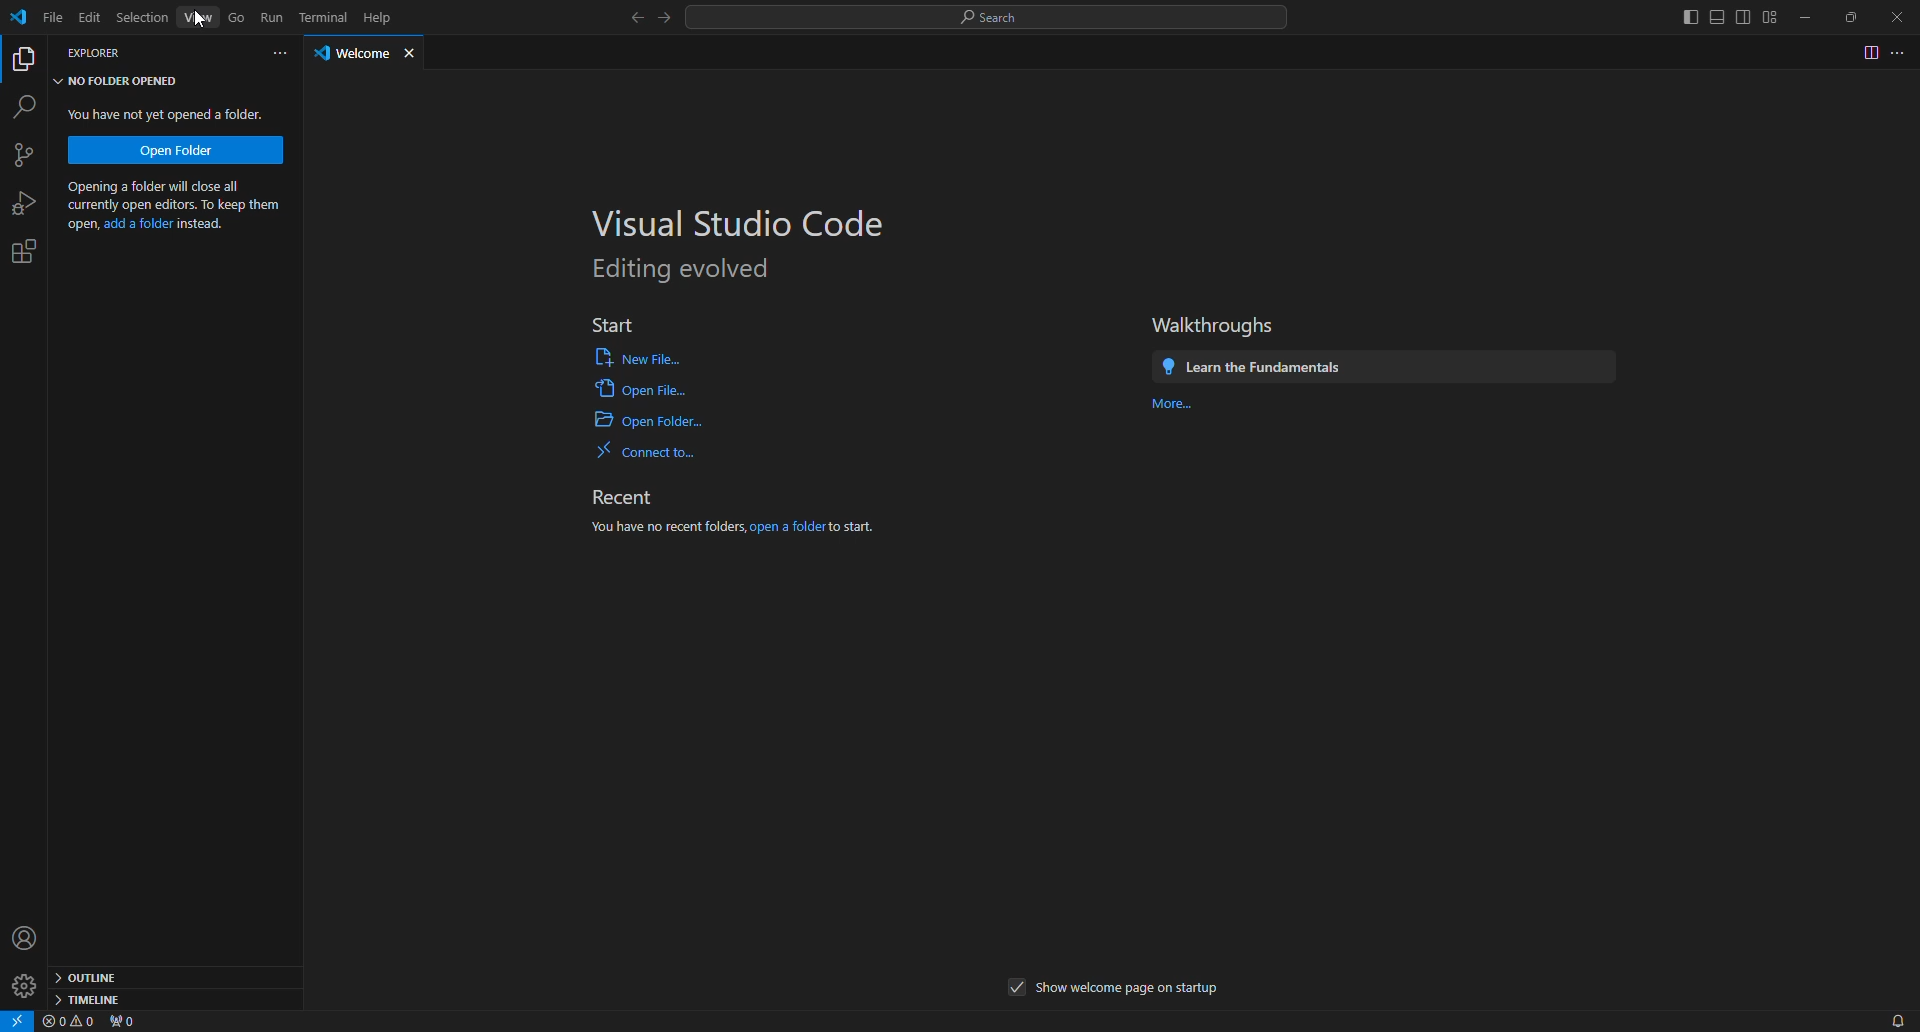 The height and width of the screenshot is (1032, 1920). Describe the element at coordinates (1869, 55) in the screenshot. I see `toggle switch page` at that location.